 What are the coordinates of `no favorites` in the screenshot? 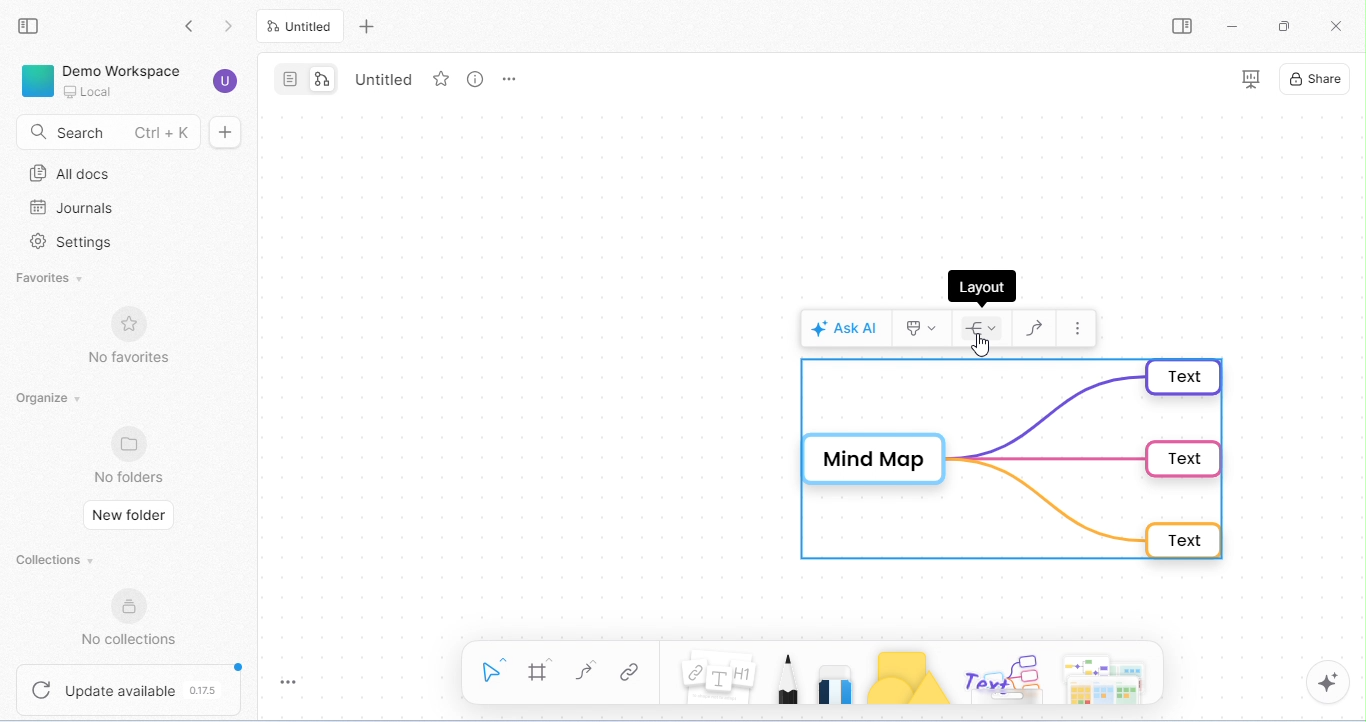 It's located at (136, 335).